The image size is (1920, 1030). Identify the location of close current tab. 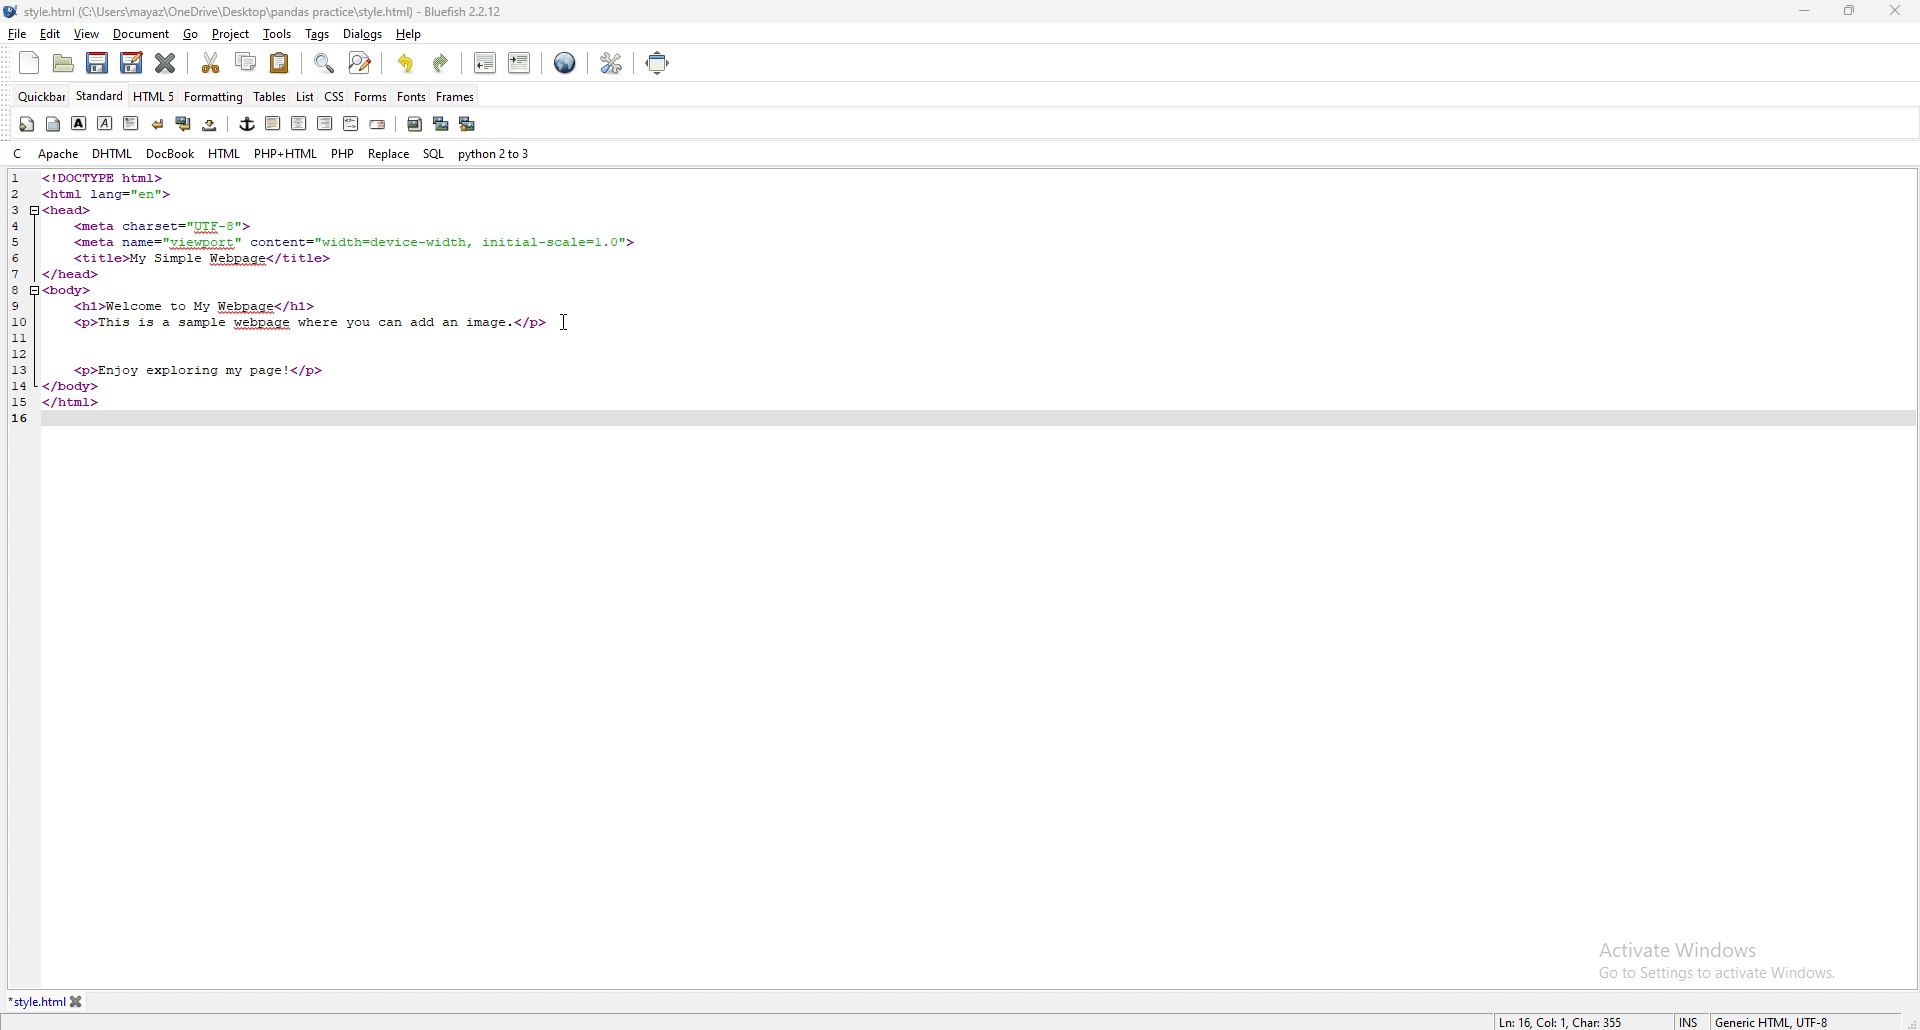
(167, 63).